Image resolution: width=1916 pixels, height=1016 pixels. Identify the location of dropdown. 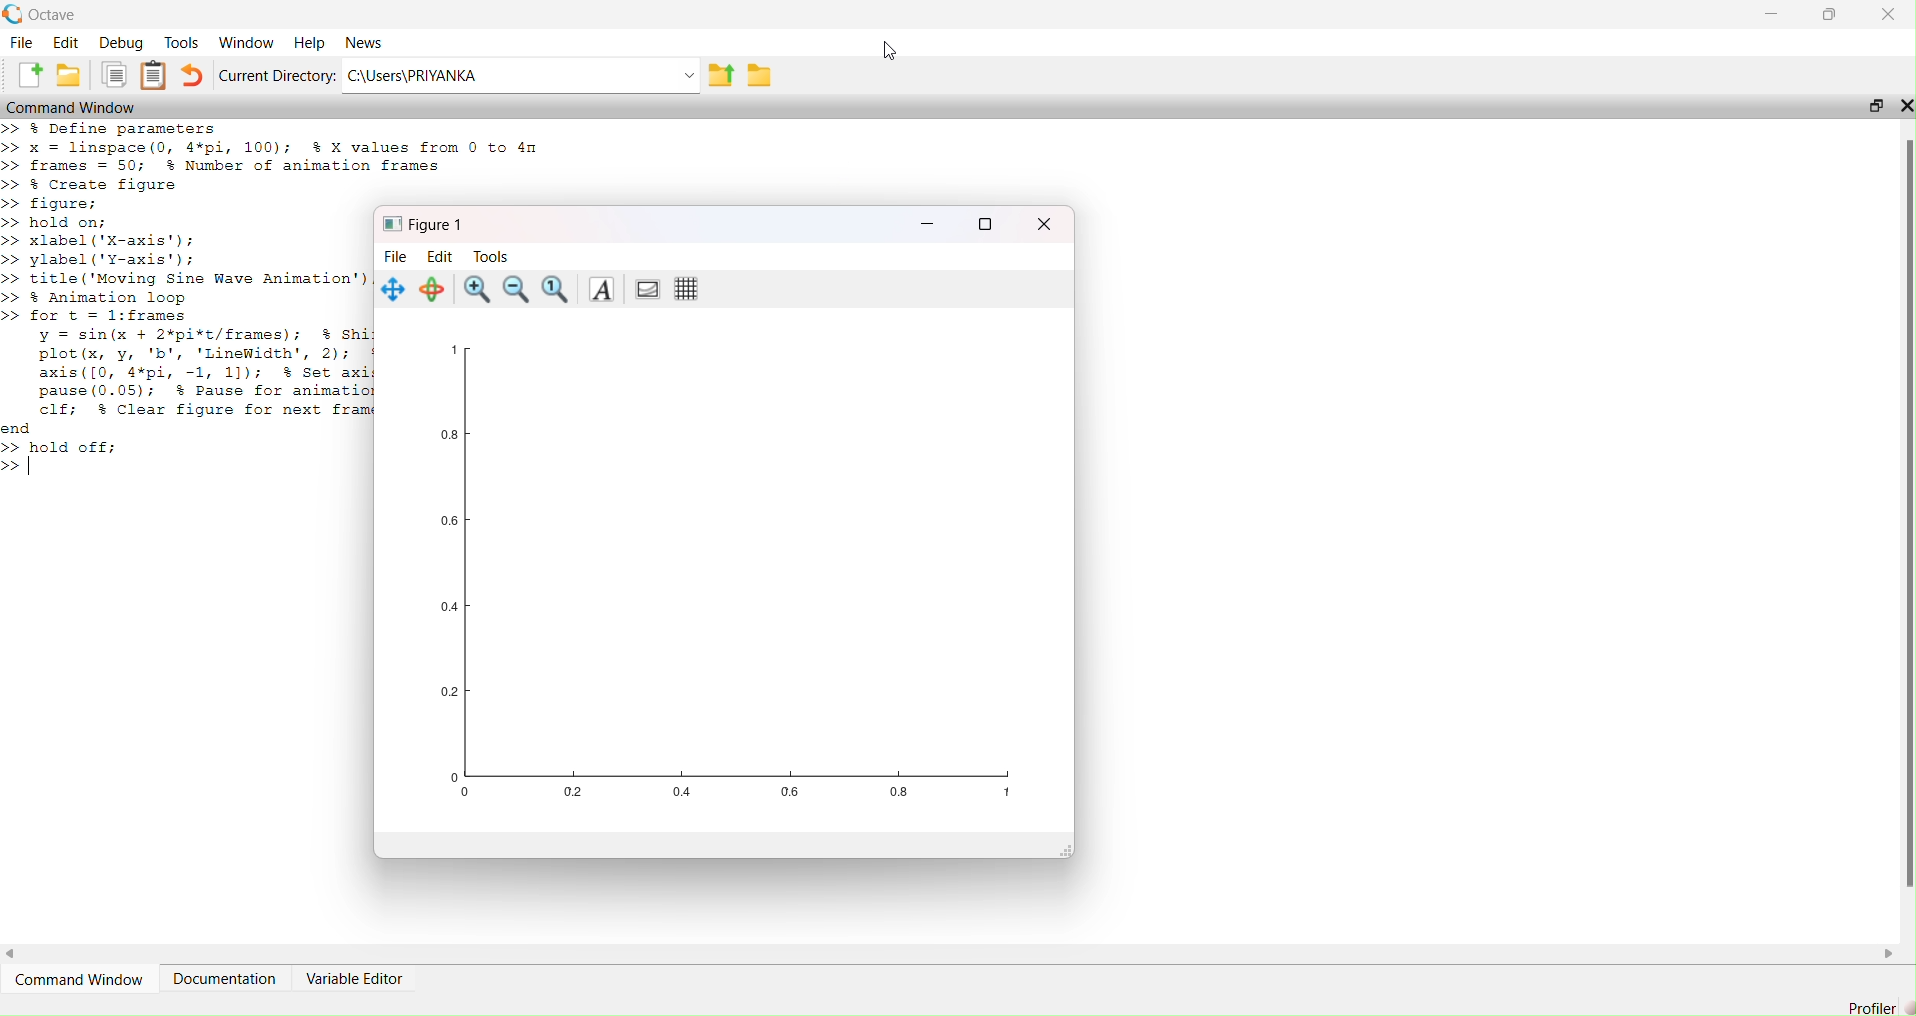
(676, 75).